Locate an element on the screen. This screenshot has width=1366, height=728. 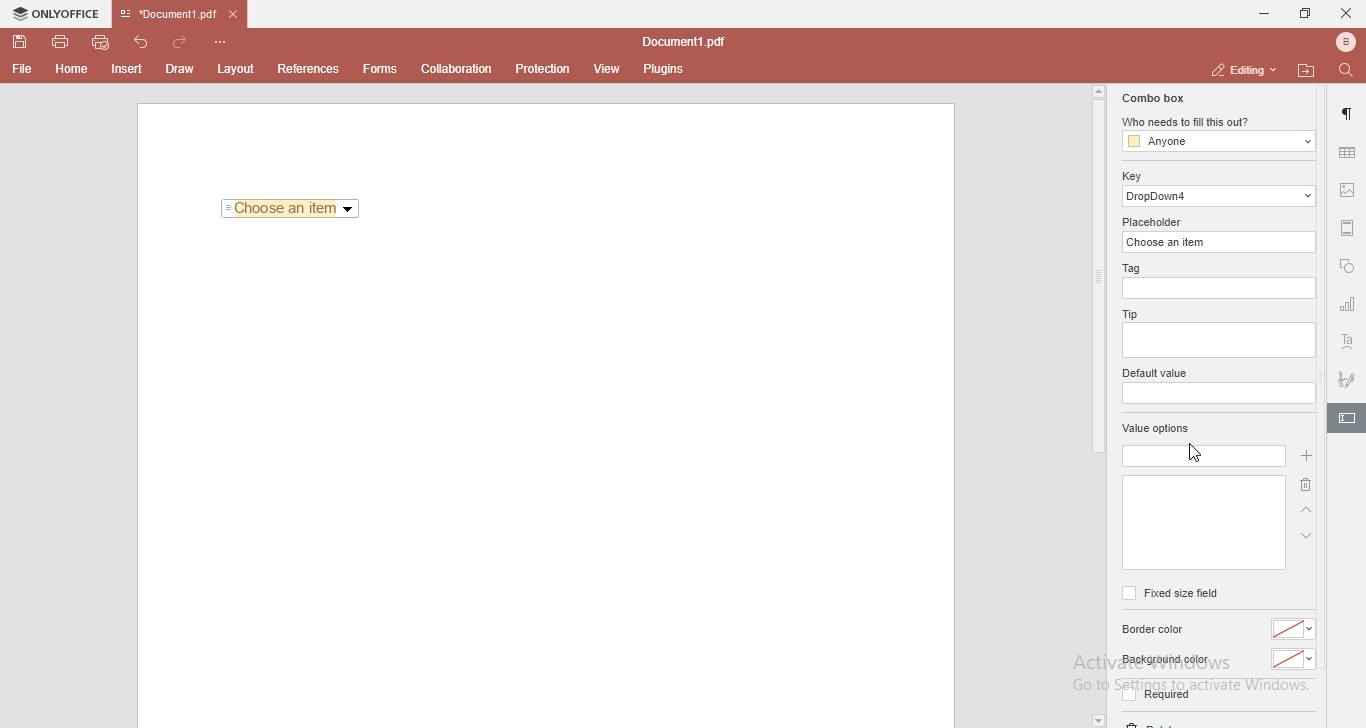
background color is located at coordinates (1164, 660).